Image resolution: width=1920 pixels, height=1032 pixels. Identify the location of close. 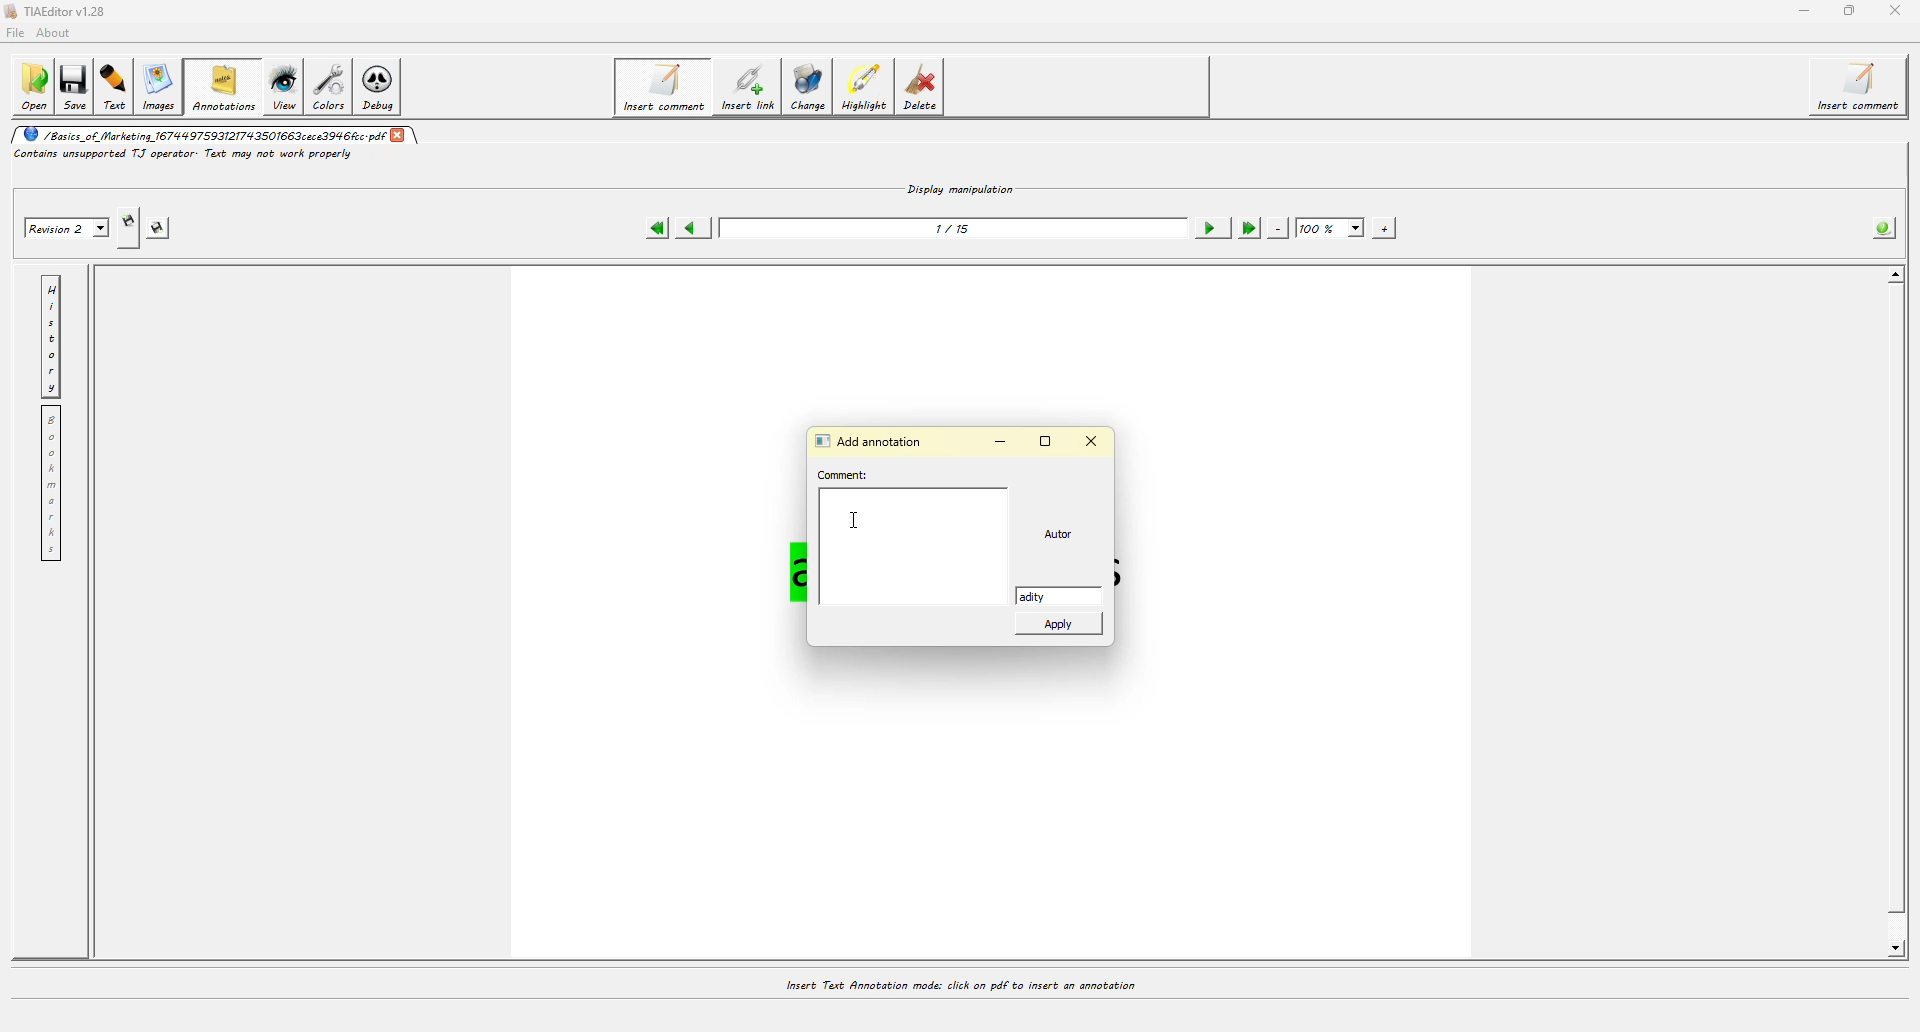
(1092, 440).